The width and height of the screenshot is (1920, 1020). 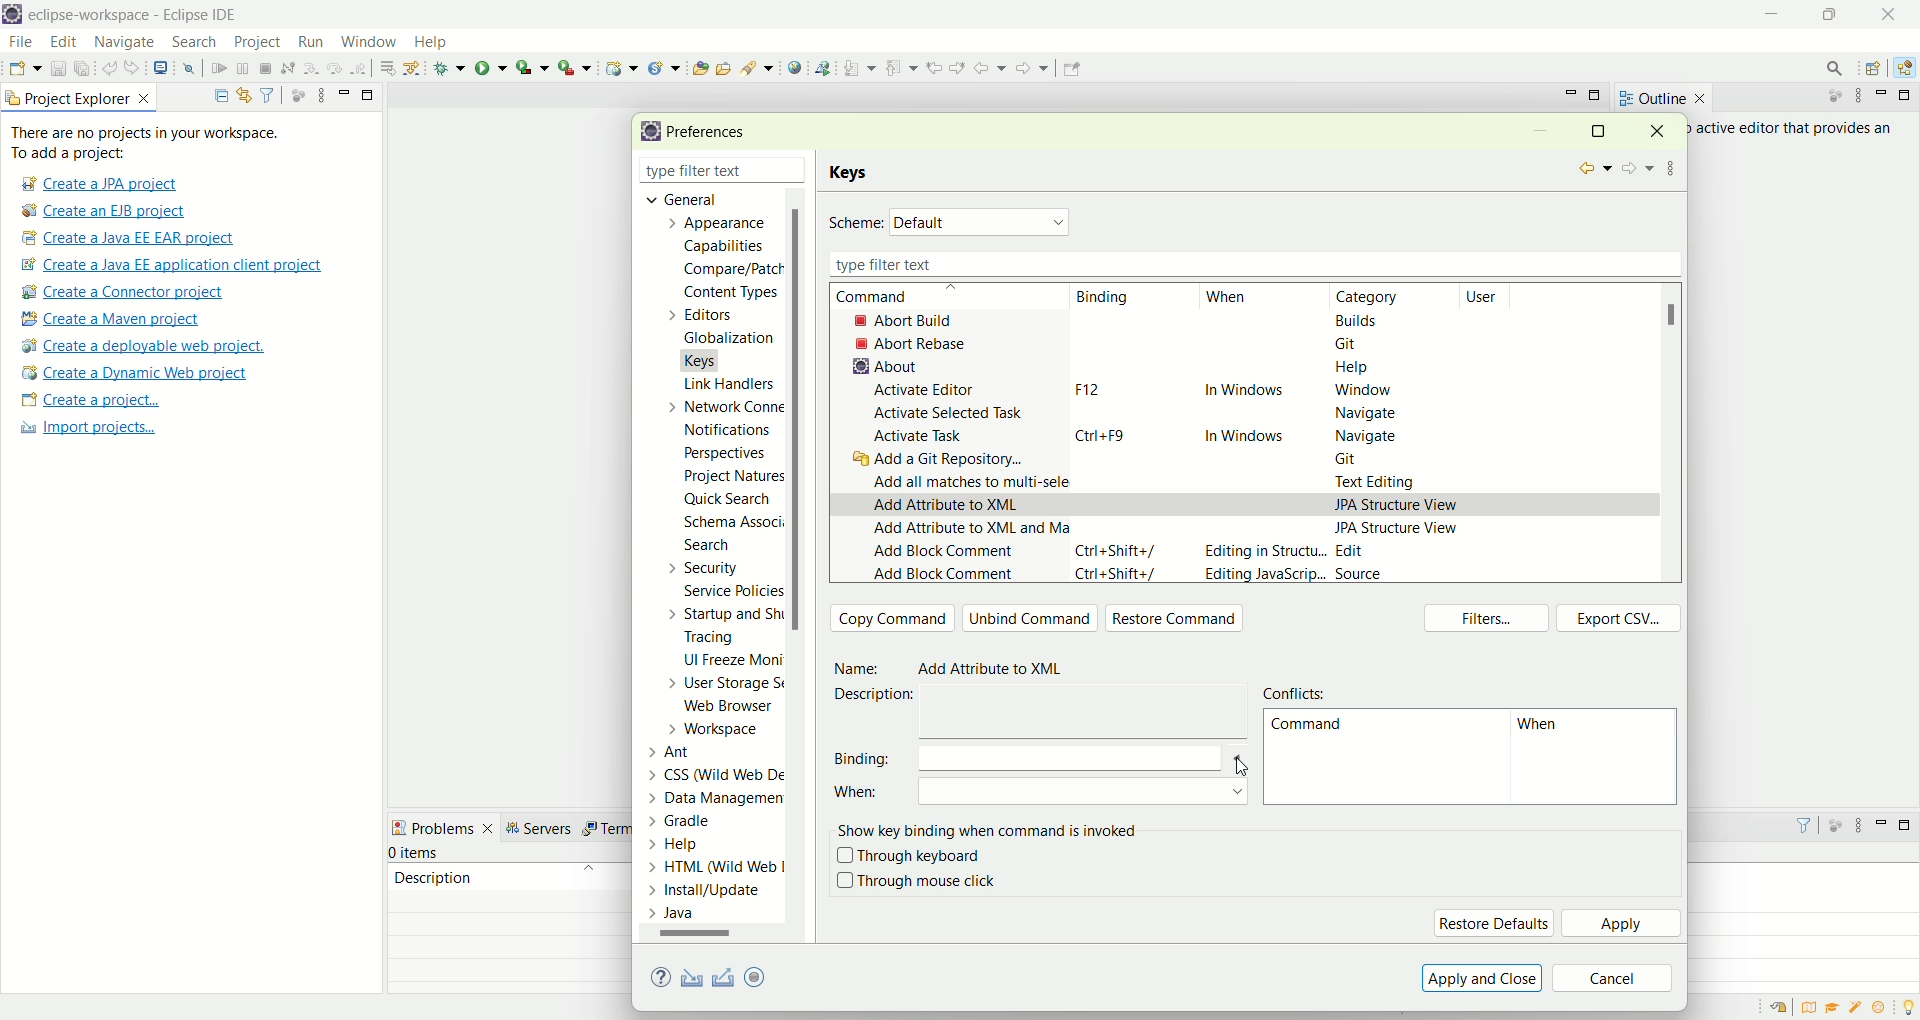 I want to click on appearance, so click(x=722, y=225).